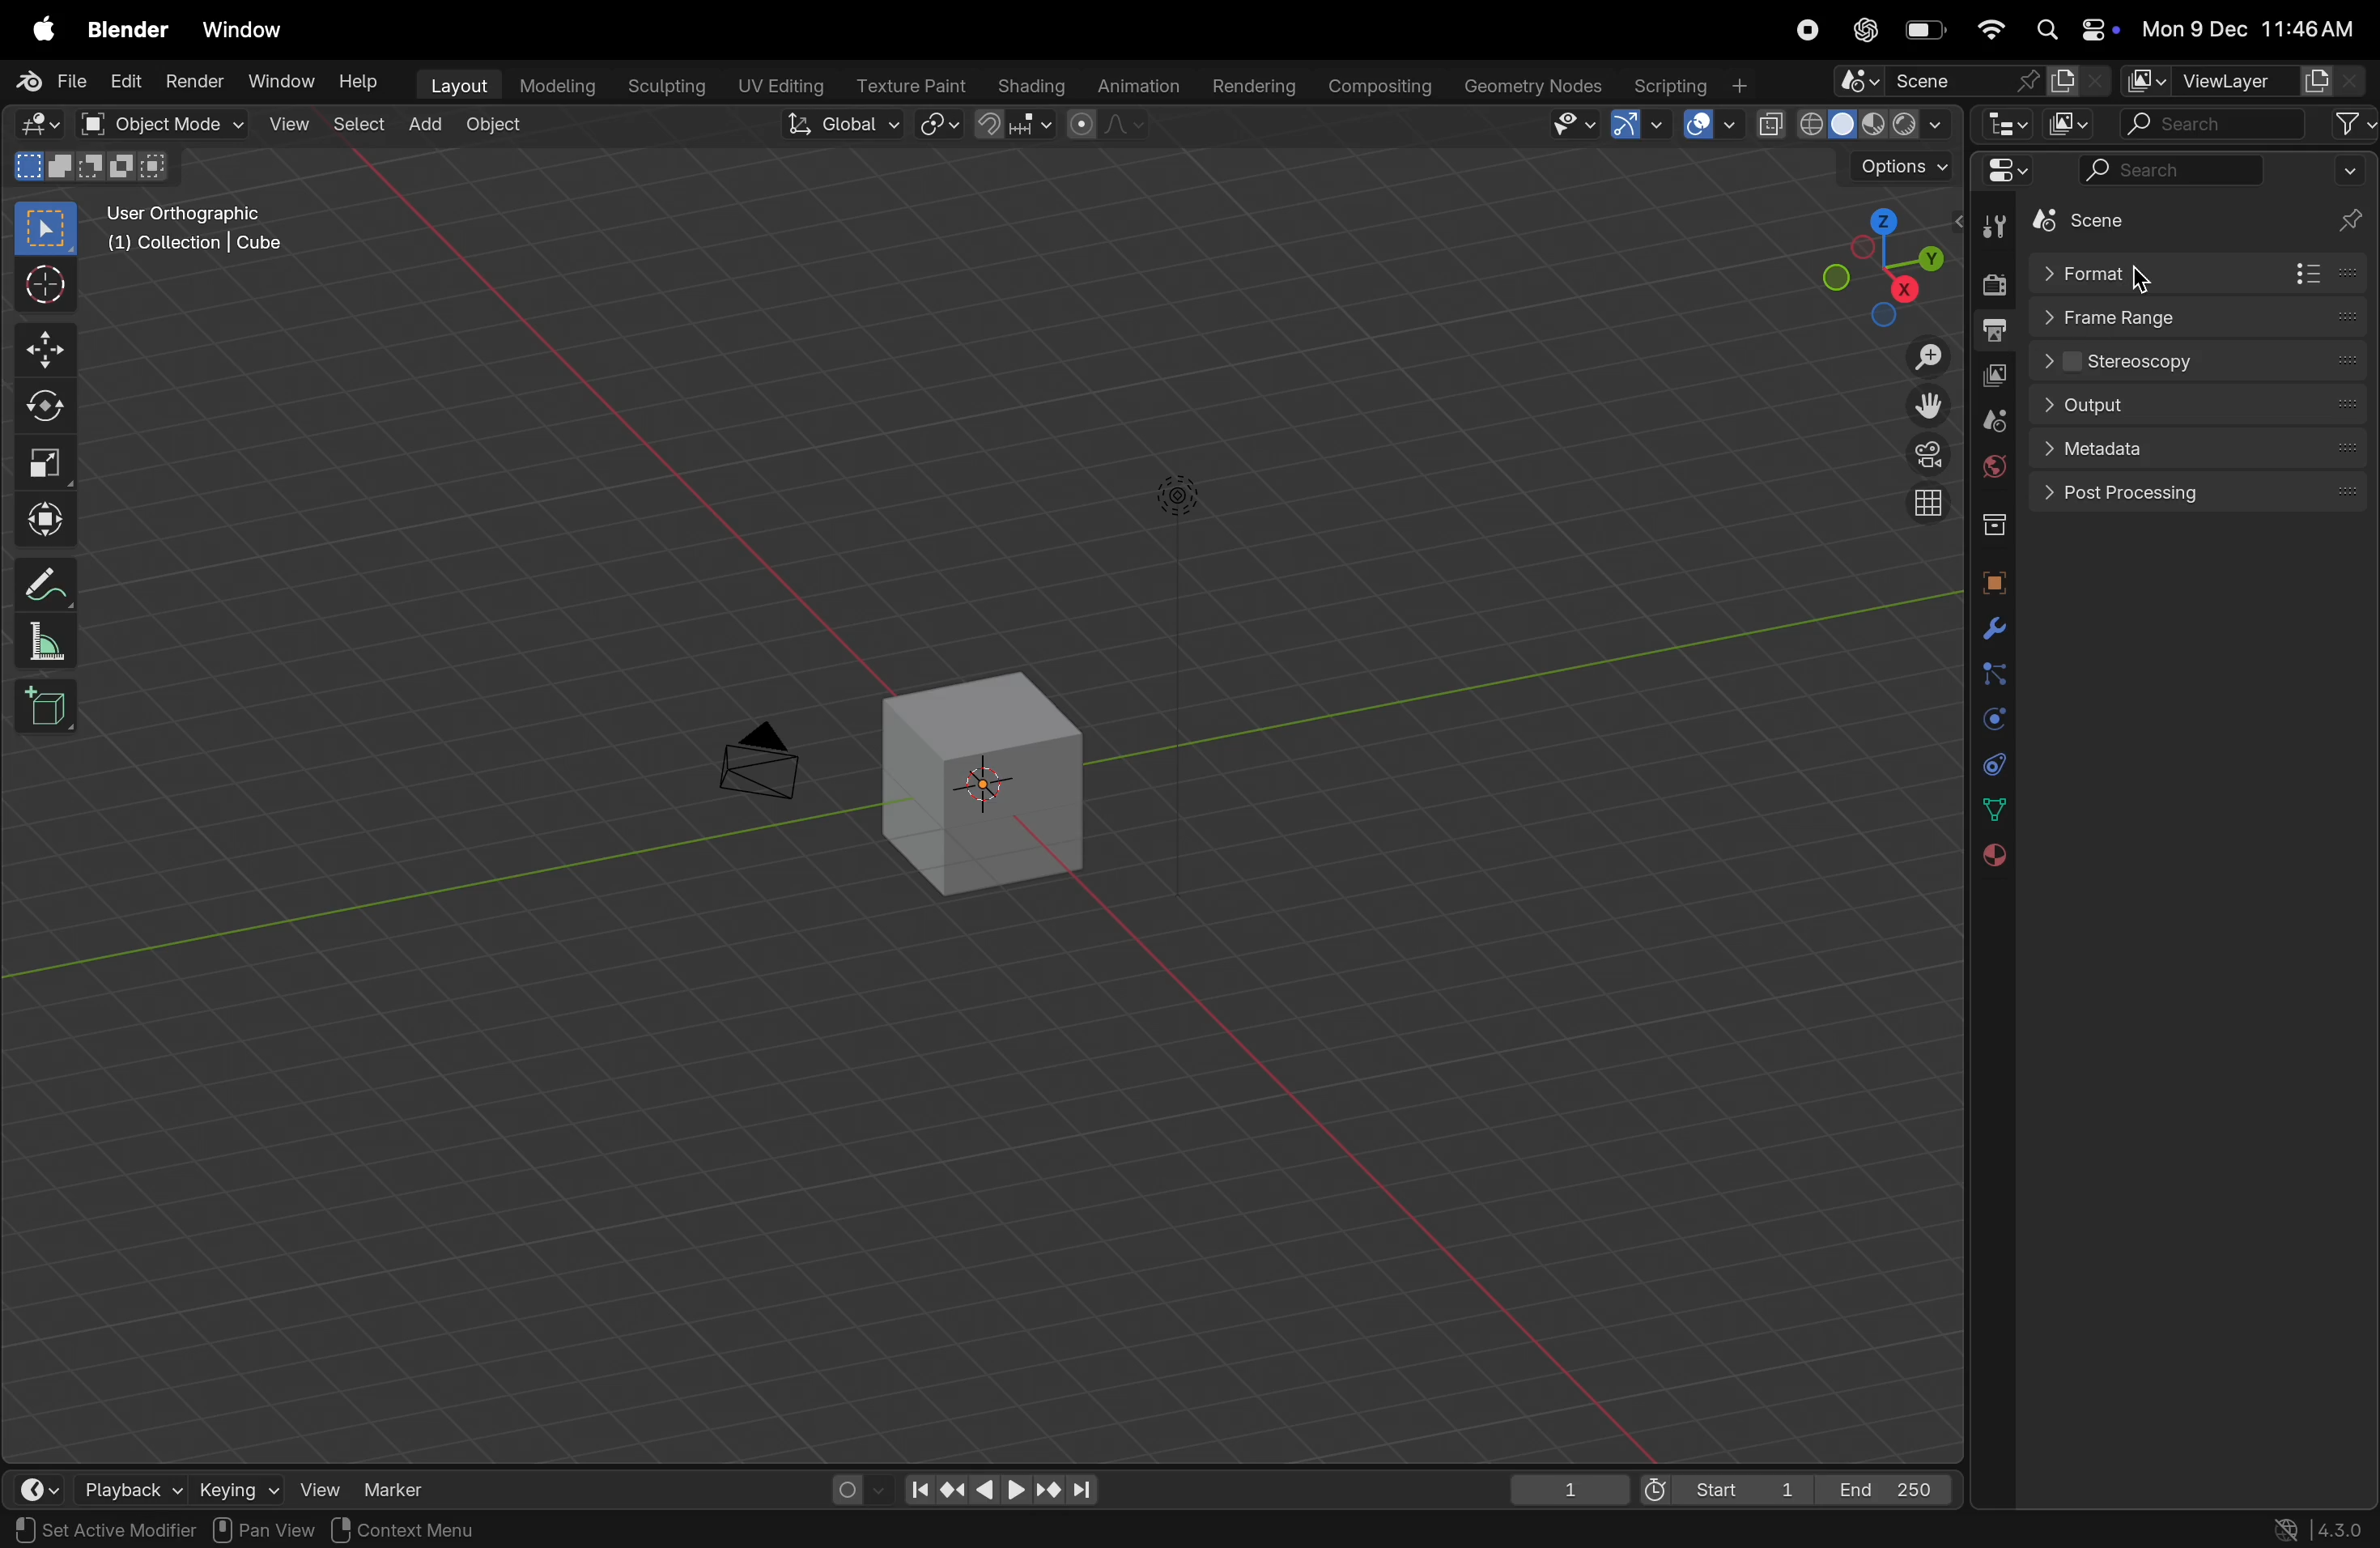 The image size is (2380, 1548). Describe the element at coordinates (133, 33) in the screenshot. I see `blender menu` at that location.